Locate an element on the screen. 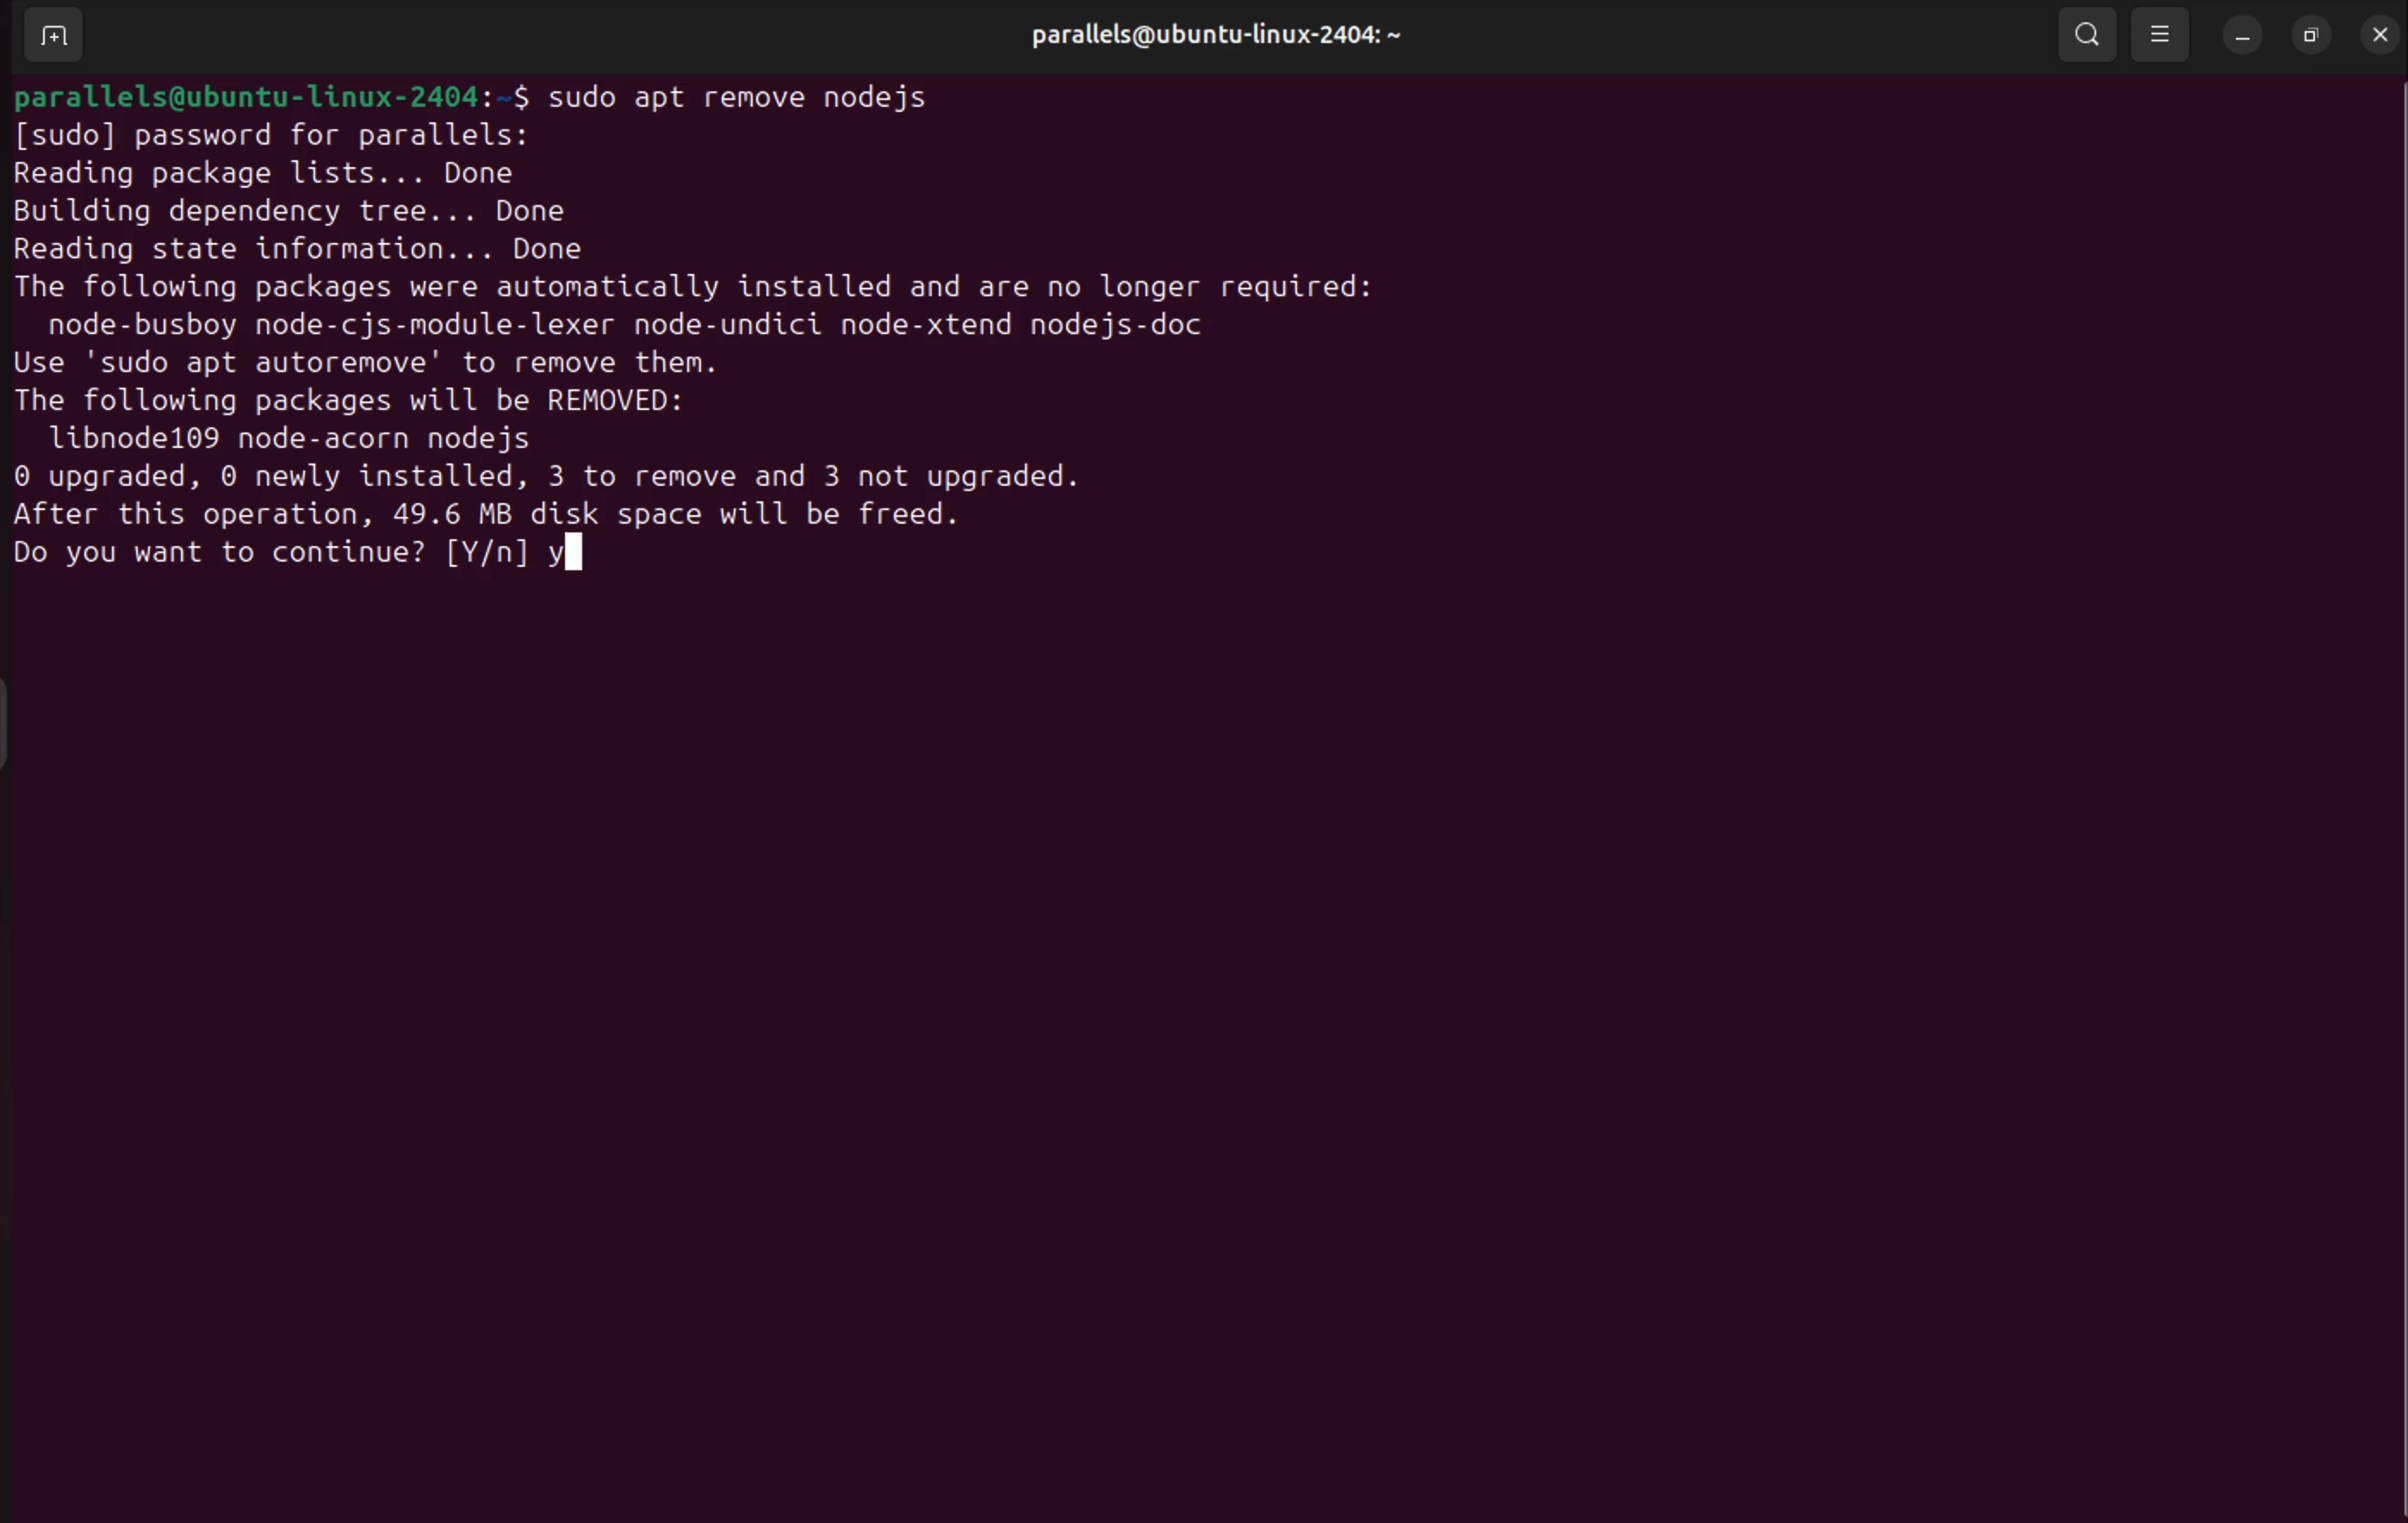 The height and width of the screenshot is (1523, 2408). add terminal is located at coordinates (52, 33).